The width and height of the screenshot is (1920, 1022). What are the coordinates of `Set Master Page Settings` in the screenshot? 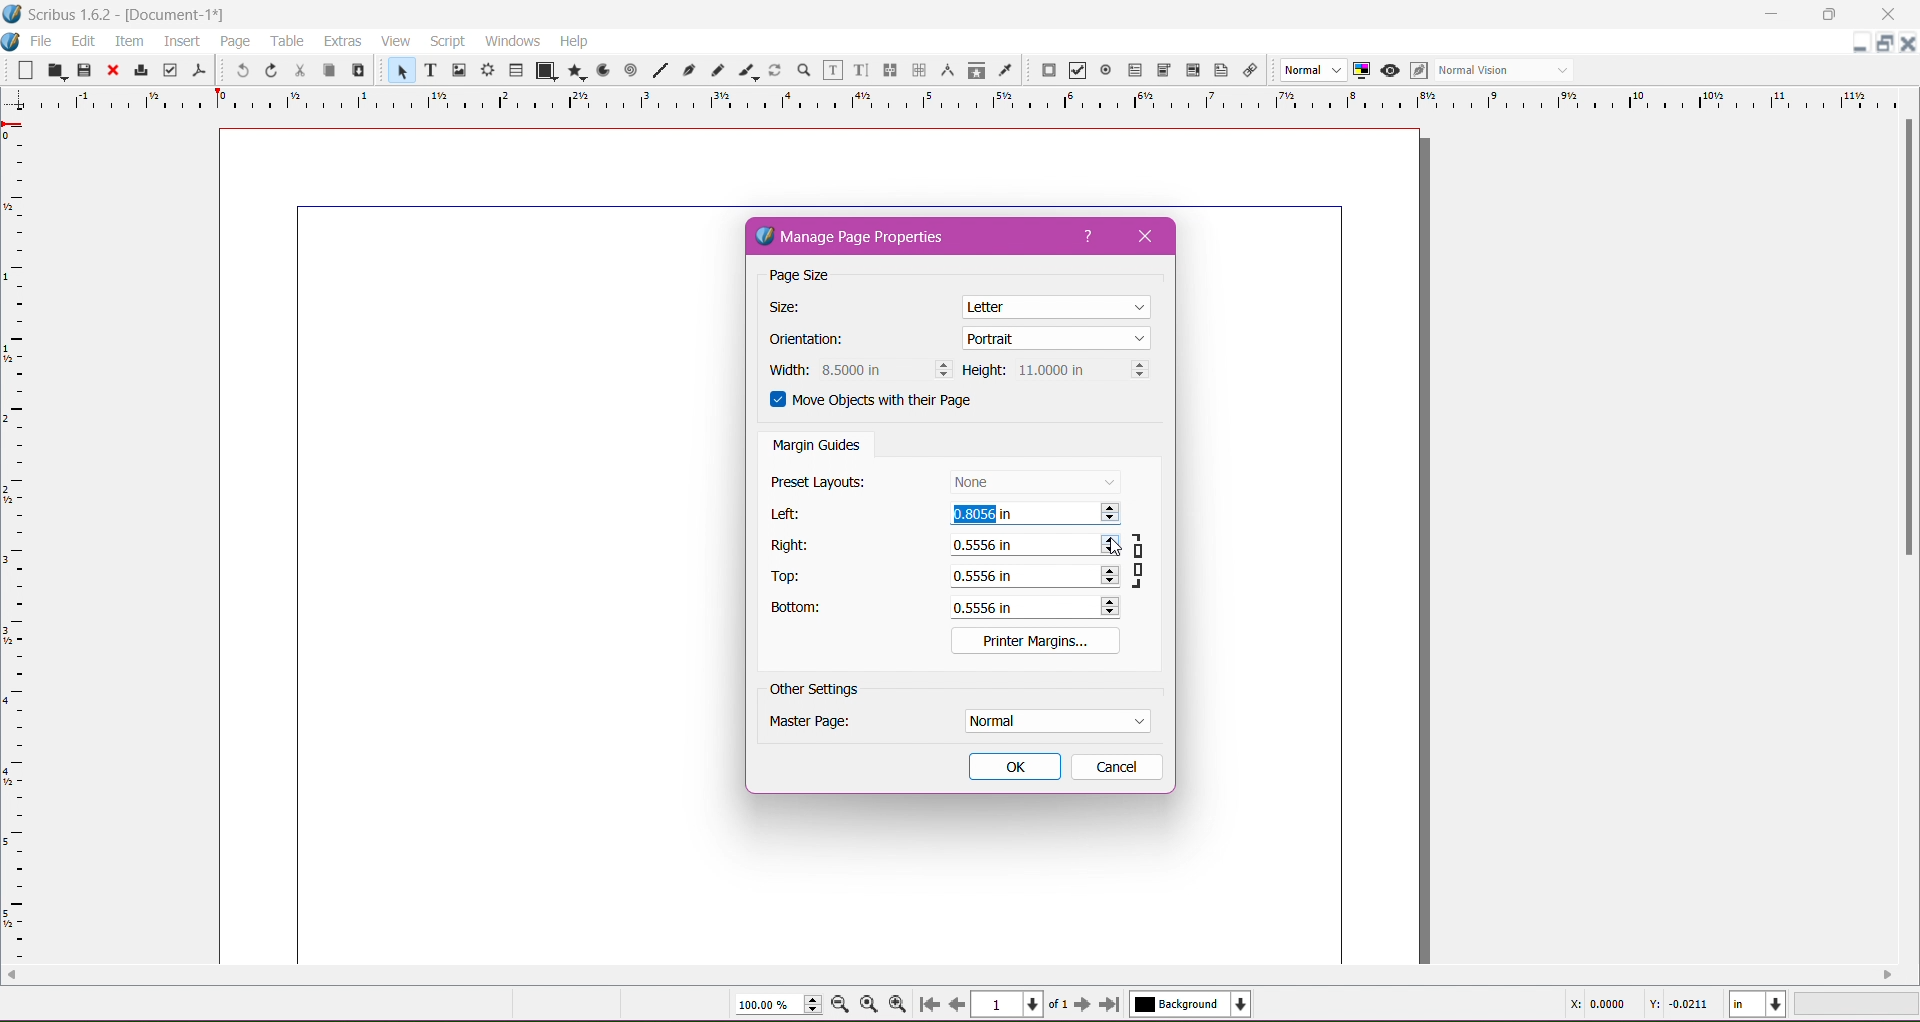 It's located at (1055, 721).